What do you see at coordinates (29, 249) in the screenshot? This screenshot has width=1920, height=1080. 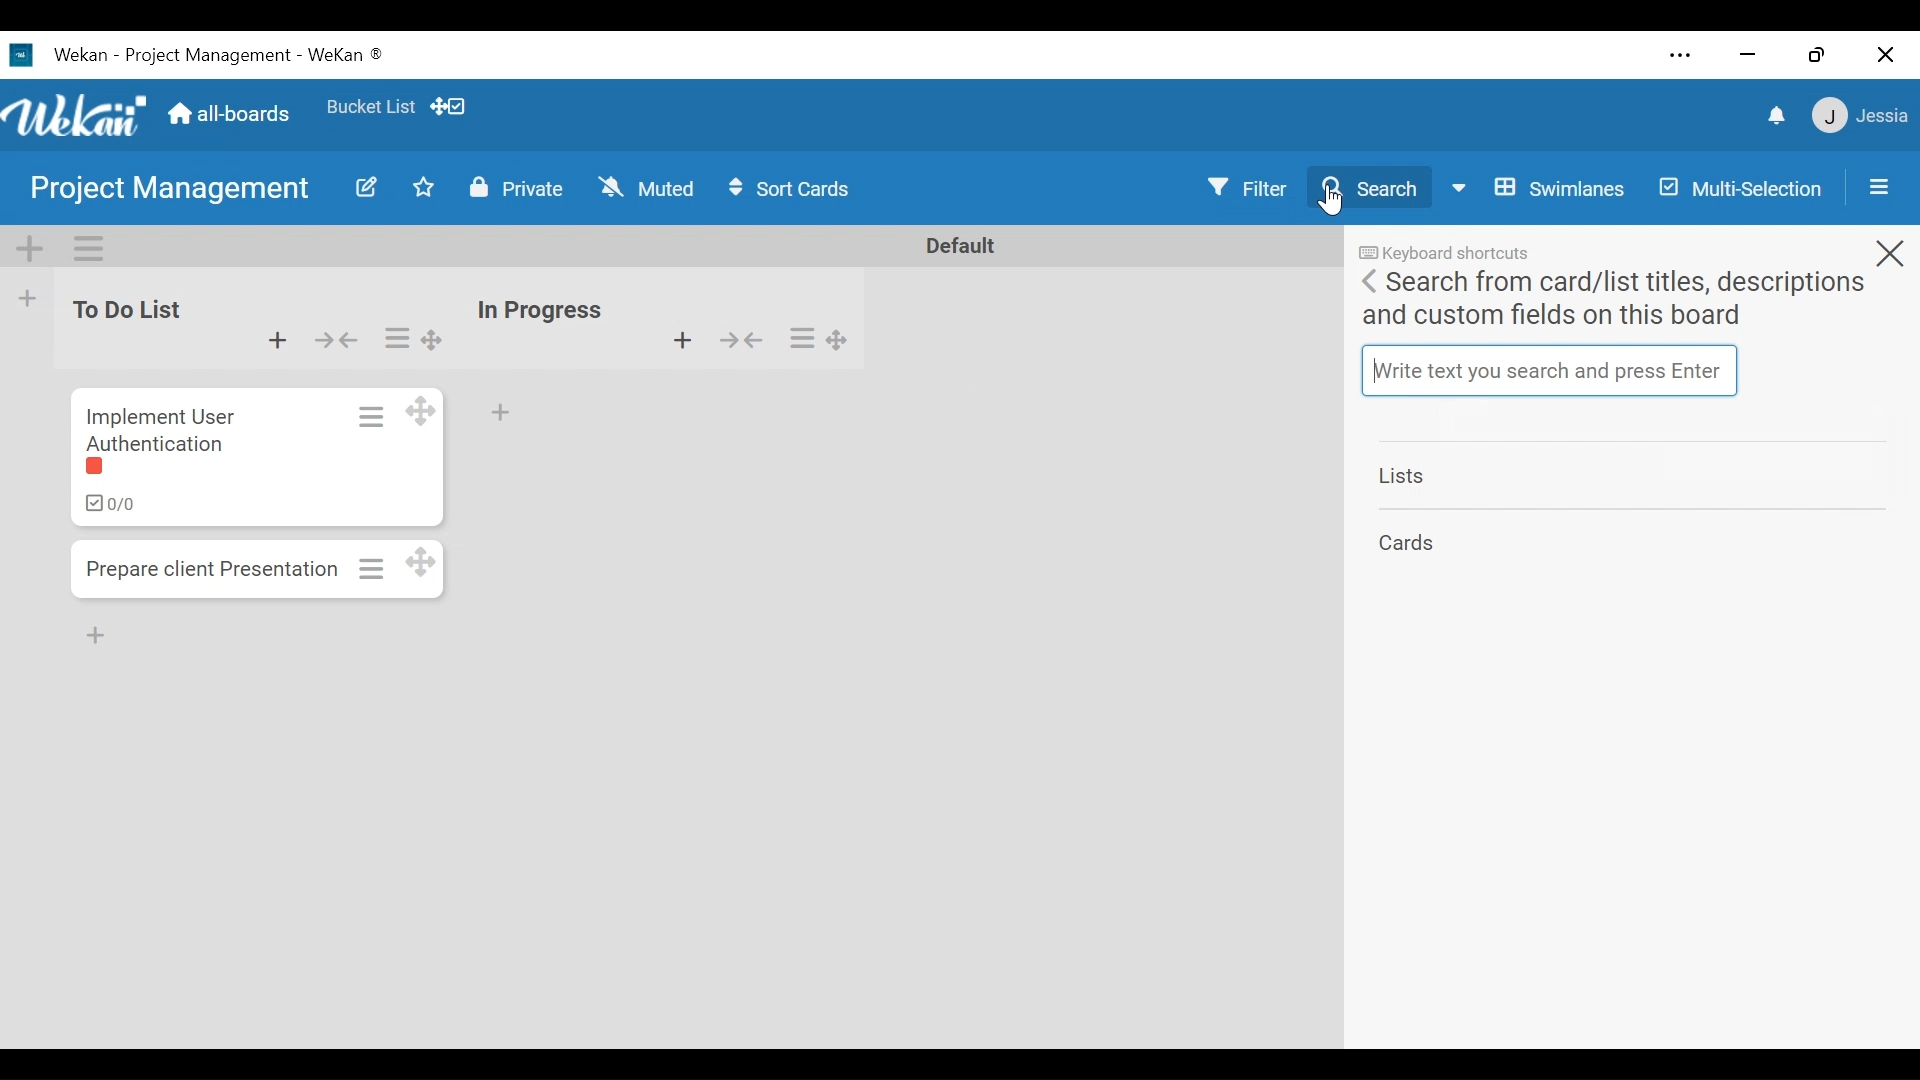 I see `Add Swimlane` at bounding box center [29, 249].